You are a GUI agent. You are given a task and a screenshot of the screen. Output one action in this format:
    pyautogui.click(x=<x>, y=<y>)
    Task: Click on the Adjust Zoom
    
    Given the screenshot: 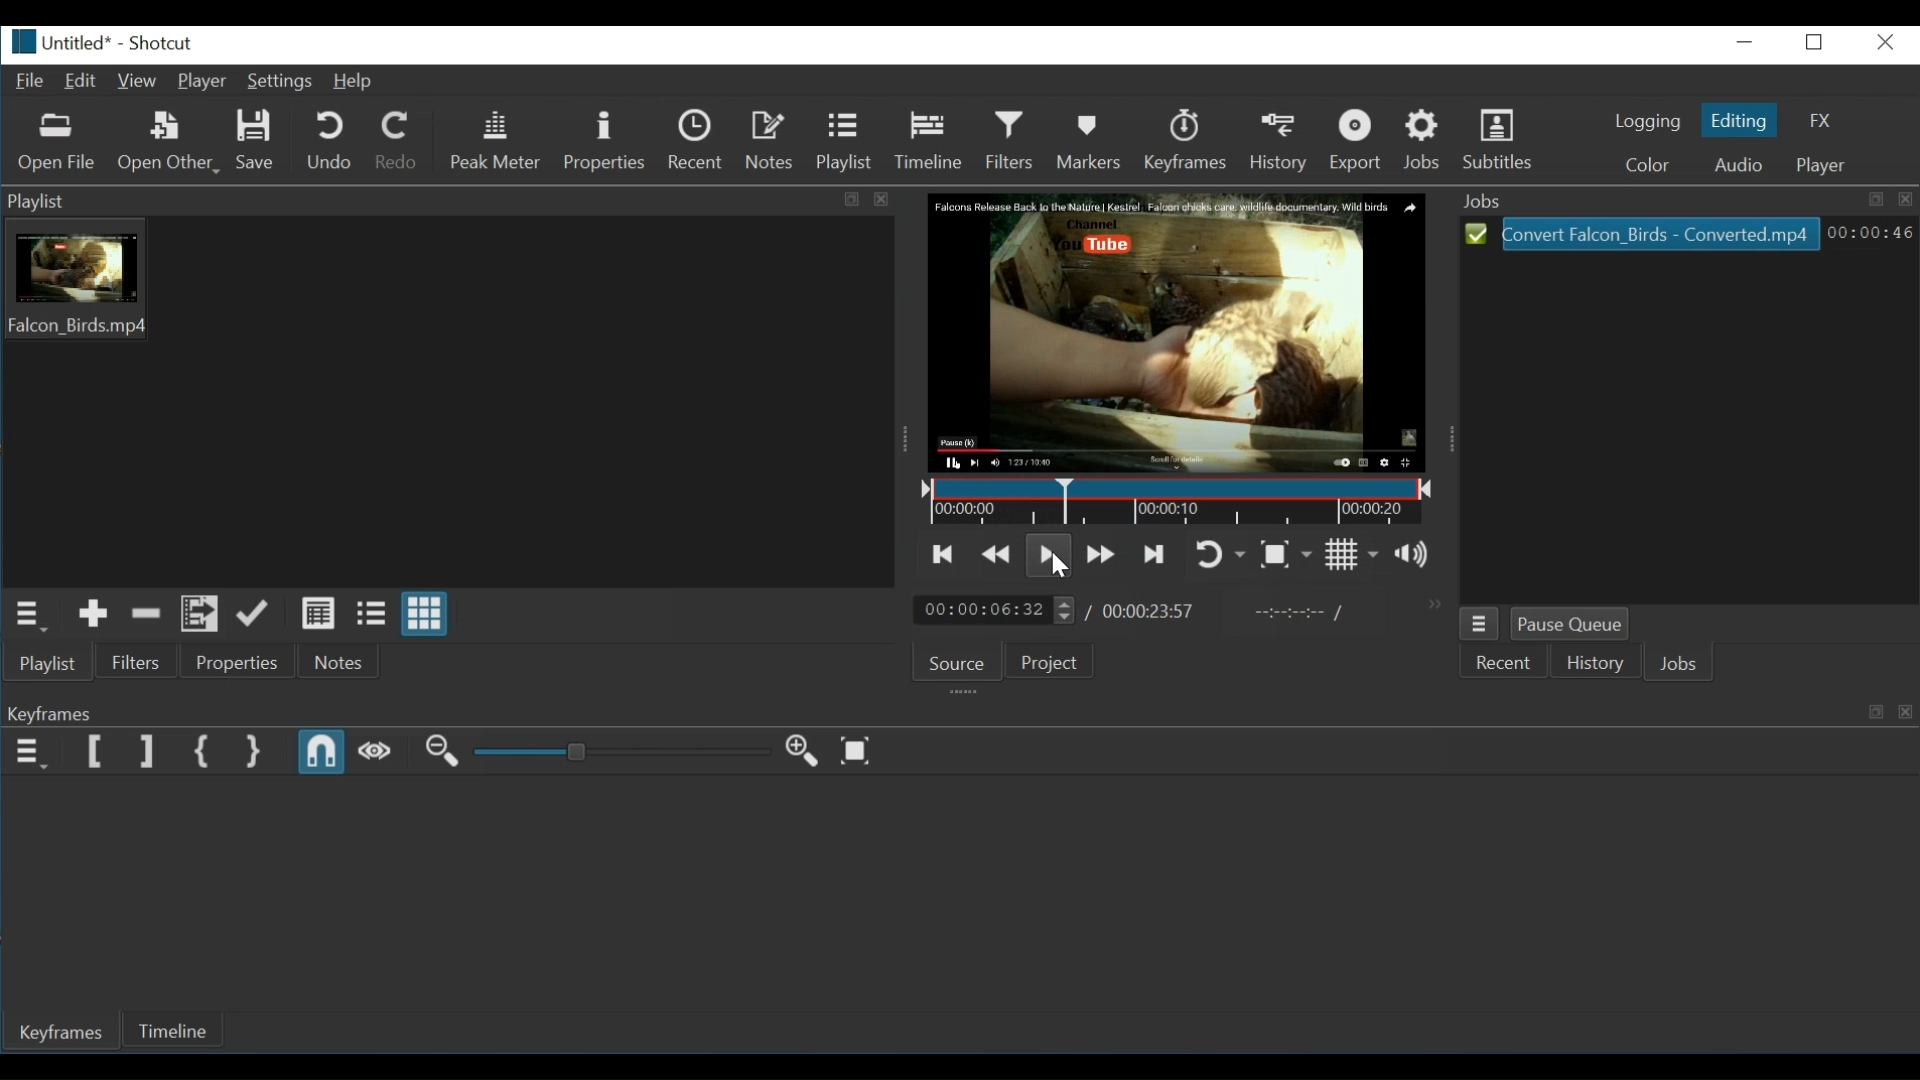 What is the action you would take?
    pyautogui.click(x=623, y=751)
    